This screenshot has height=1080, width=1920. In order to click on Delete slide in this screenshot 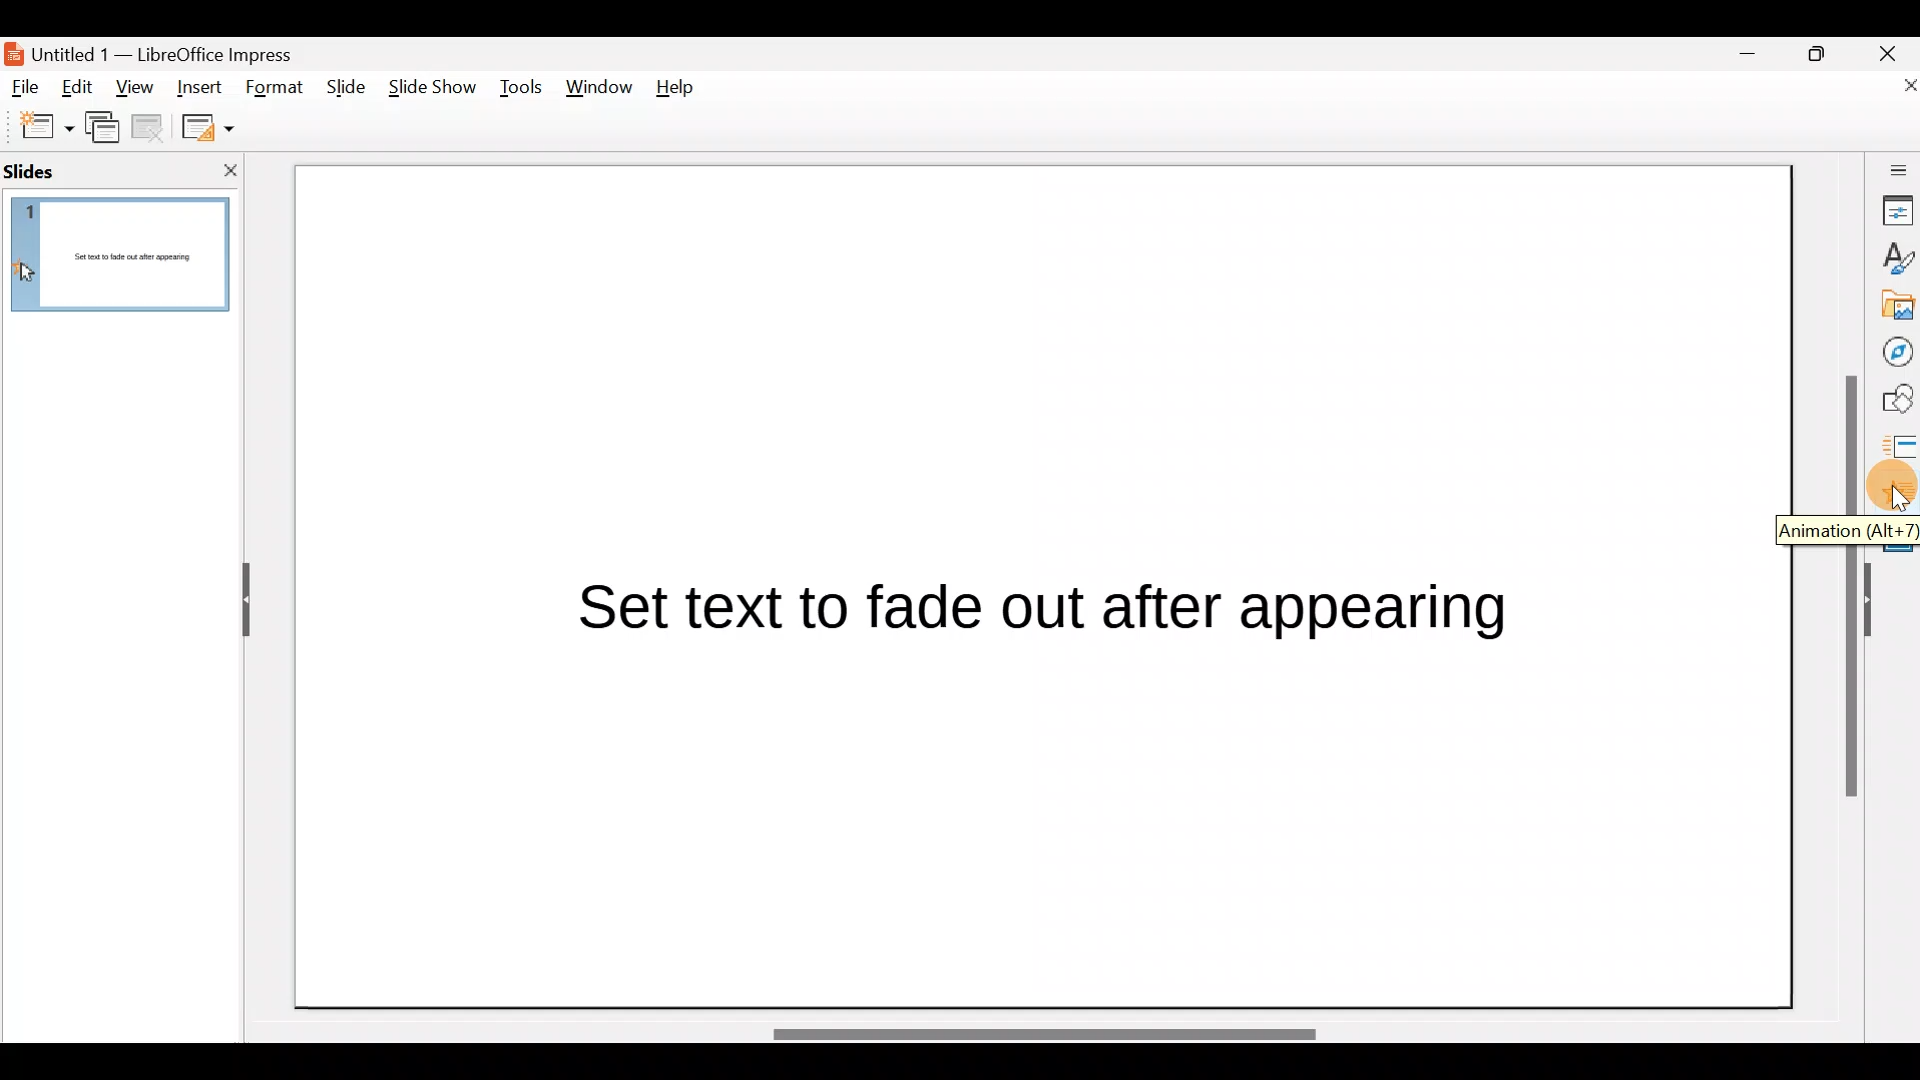, I will do `click(151, 130)`.